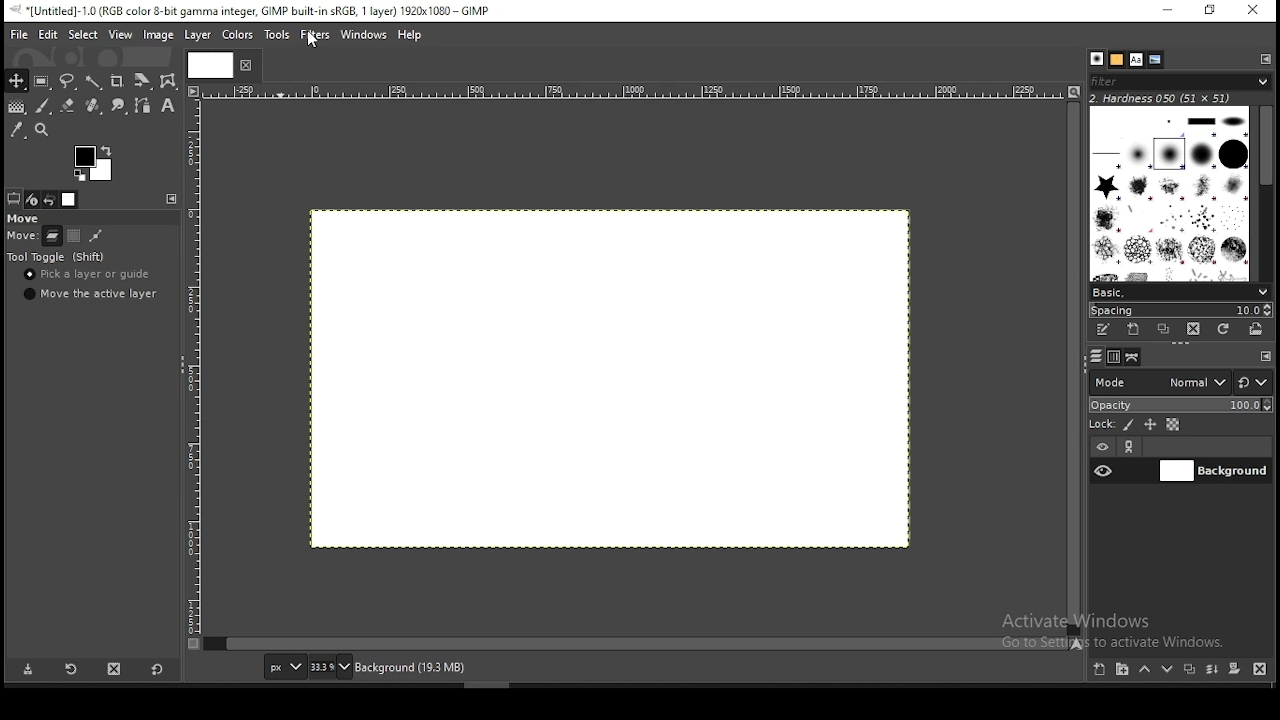 The height and width of the screenshot is (720, 1280). I want to click on move layer on step down, so click(1171, 669).